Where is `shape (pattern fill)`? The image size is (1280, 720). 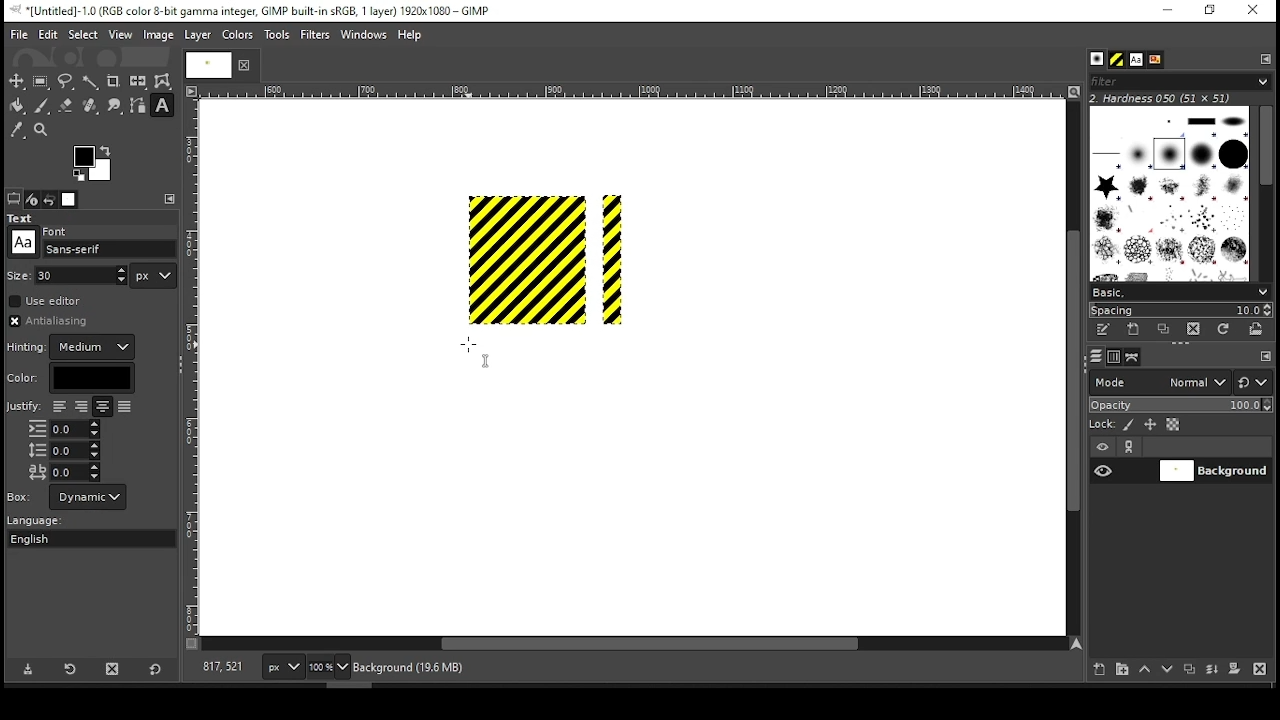
shape (pattern fill) is located at coordinates (610, 262).